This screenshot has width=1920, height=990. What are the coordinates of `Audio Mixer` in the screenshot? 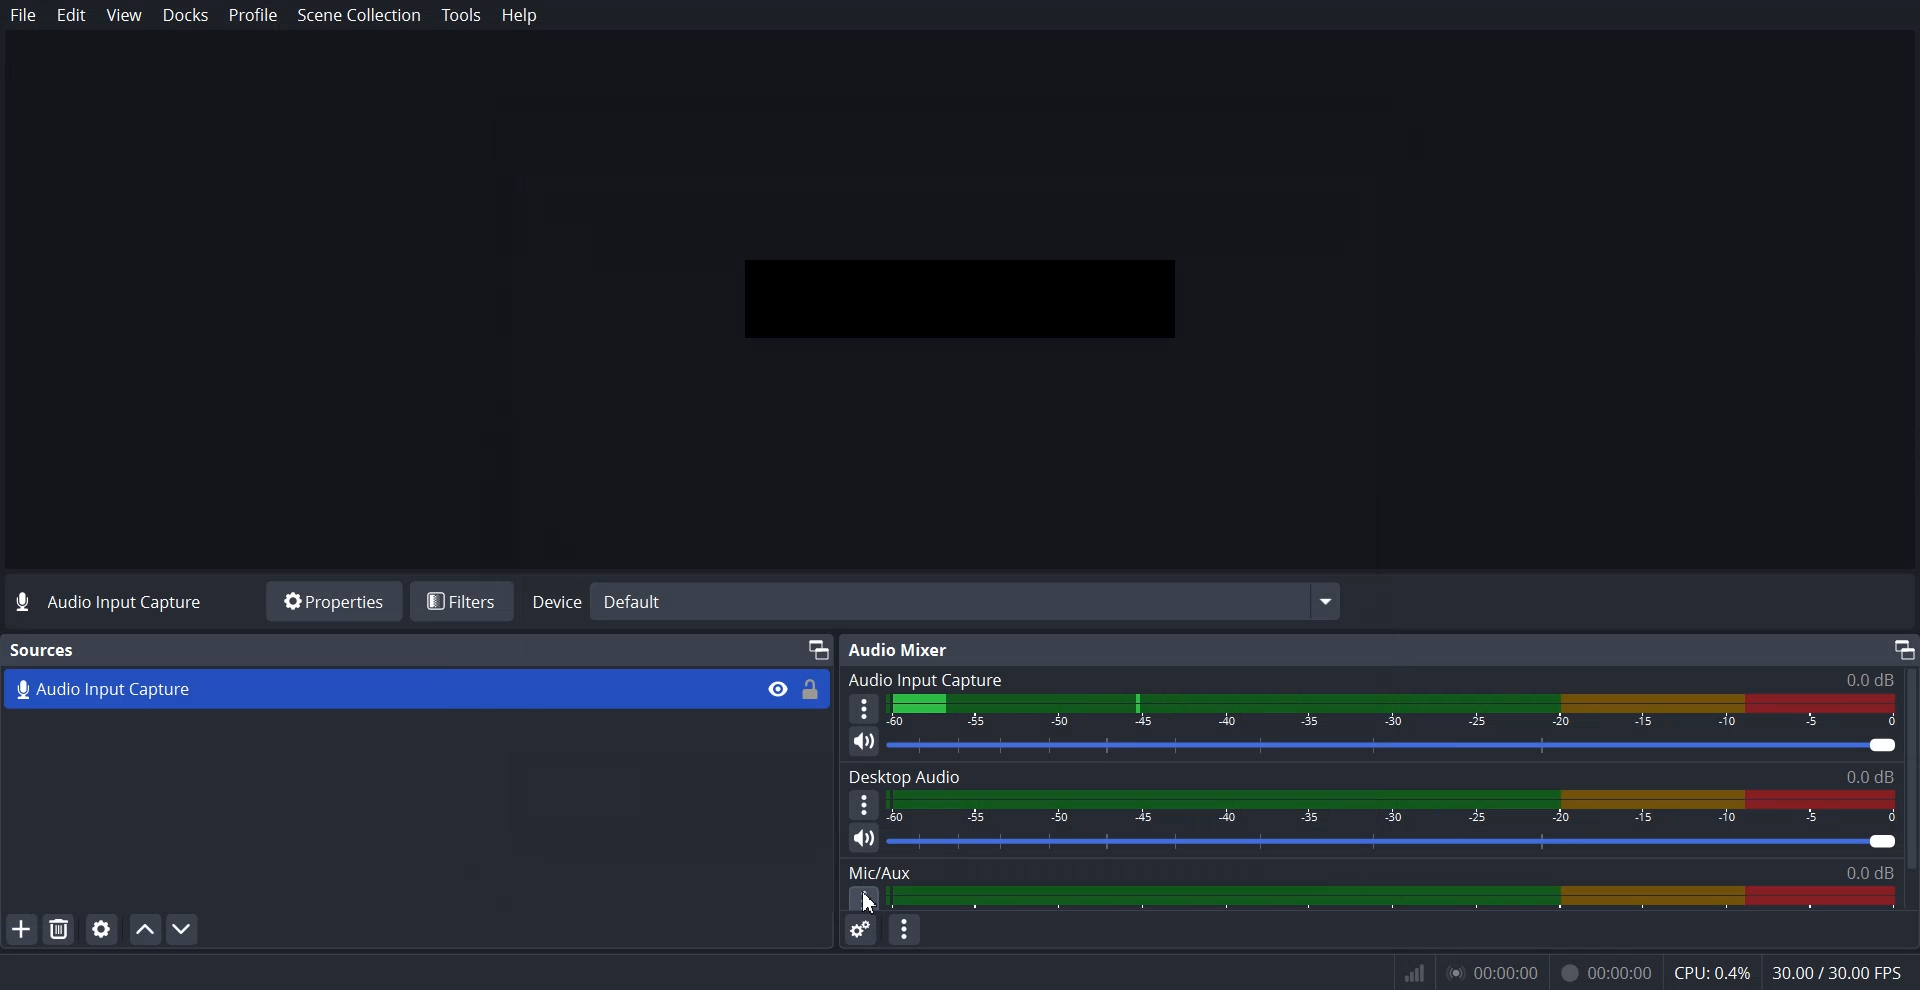 It's located at (898, 650).